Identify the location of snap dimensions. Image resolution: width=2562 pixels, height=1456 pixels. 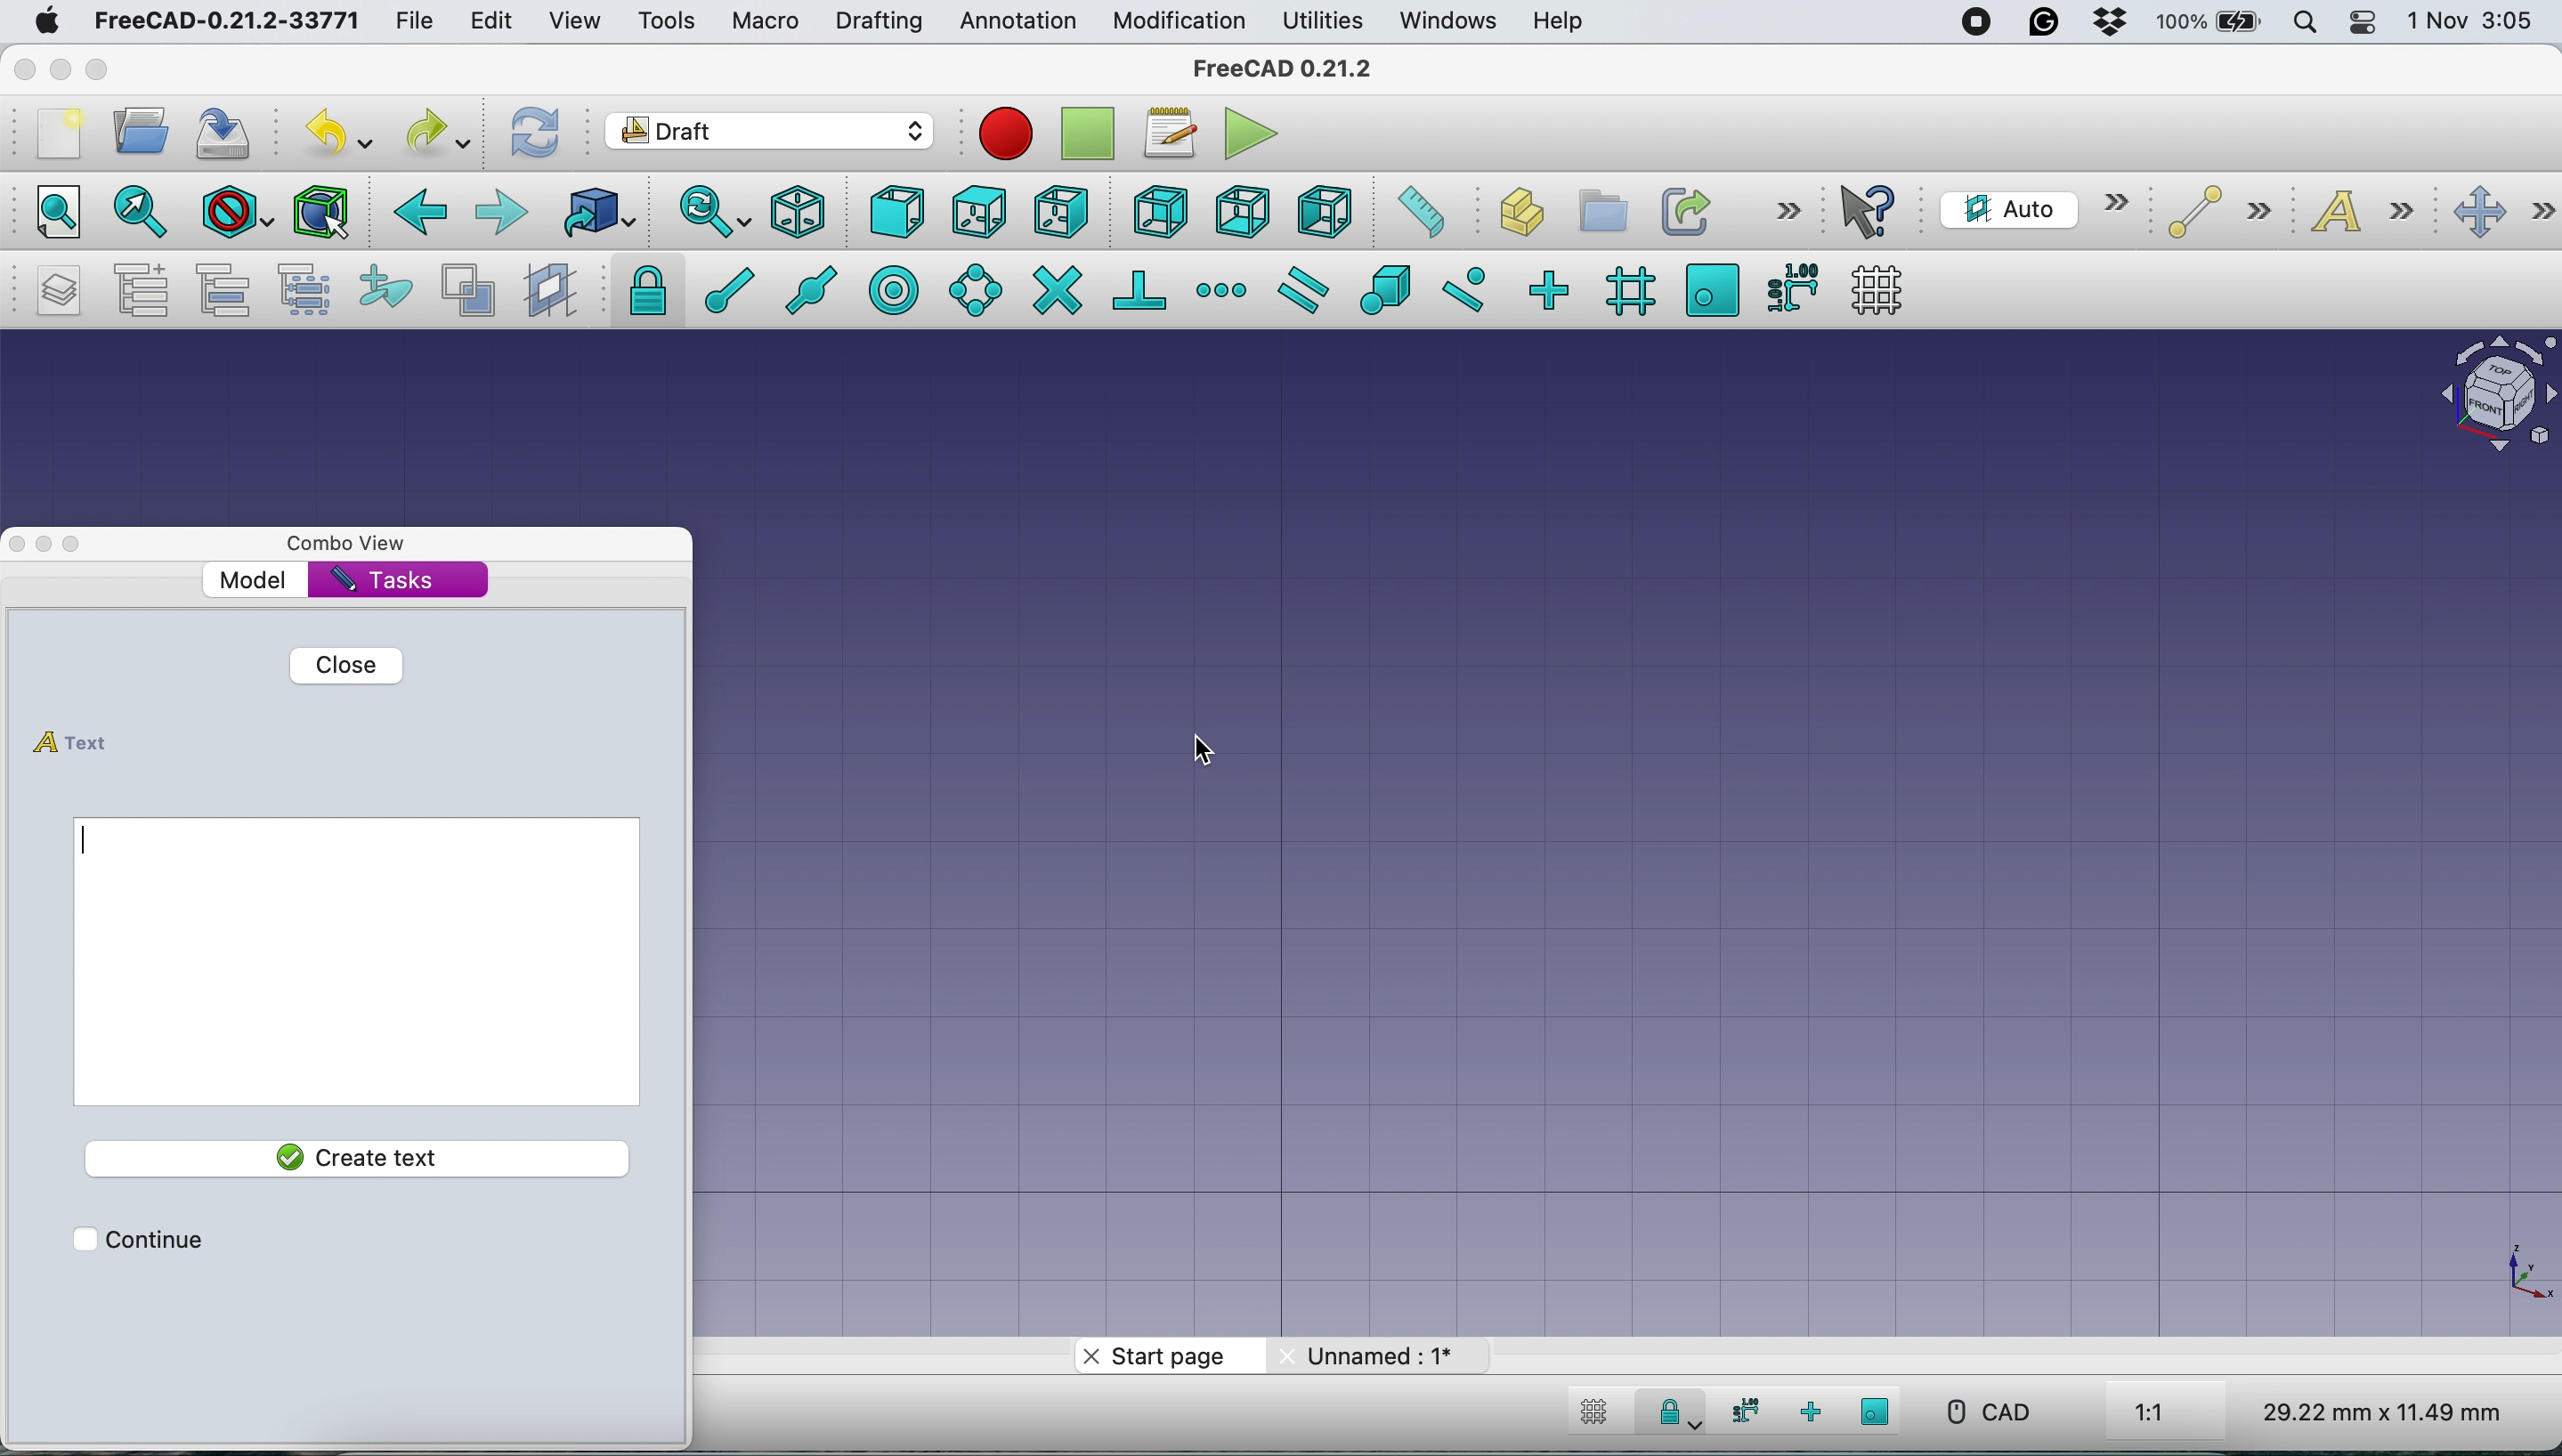
(1741, 1413).